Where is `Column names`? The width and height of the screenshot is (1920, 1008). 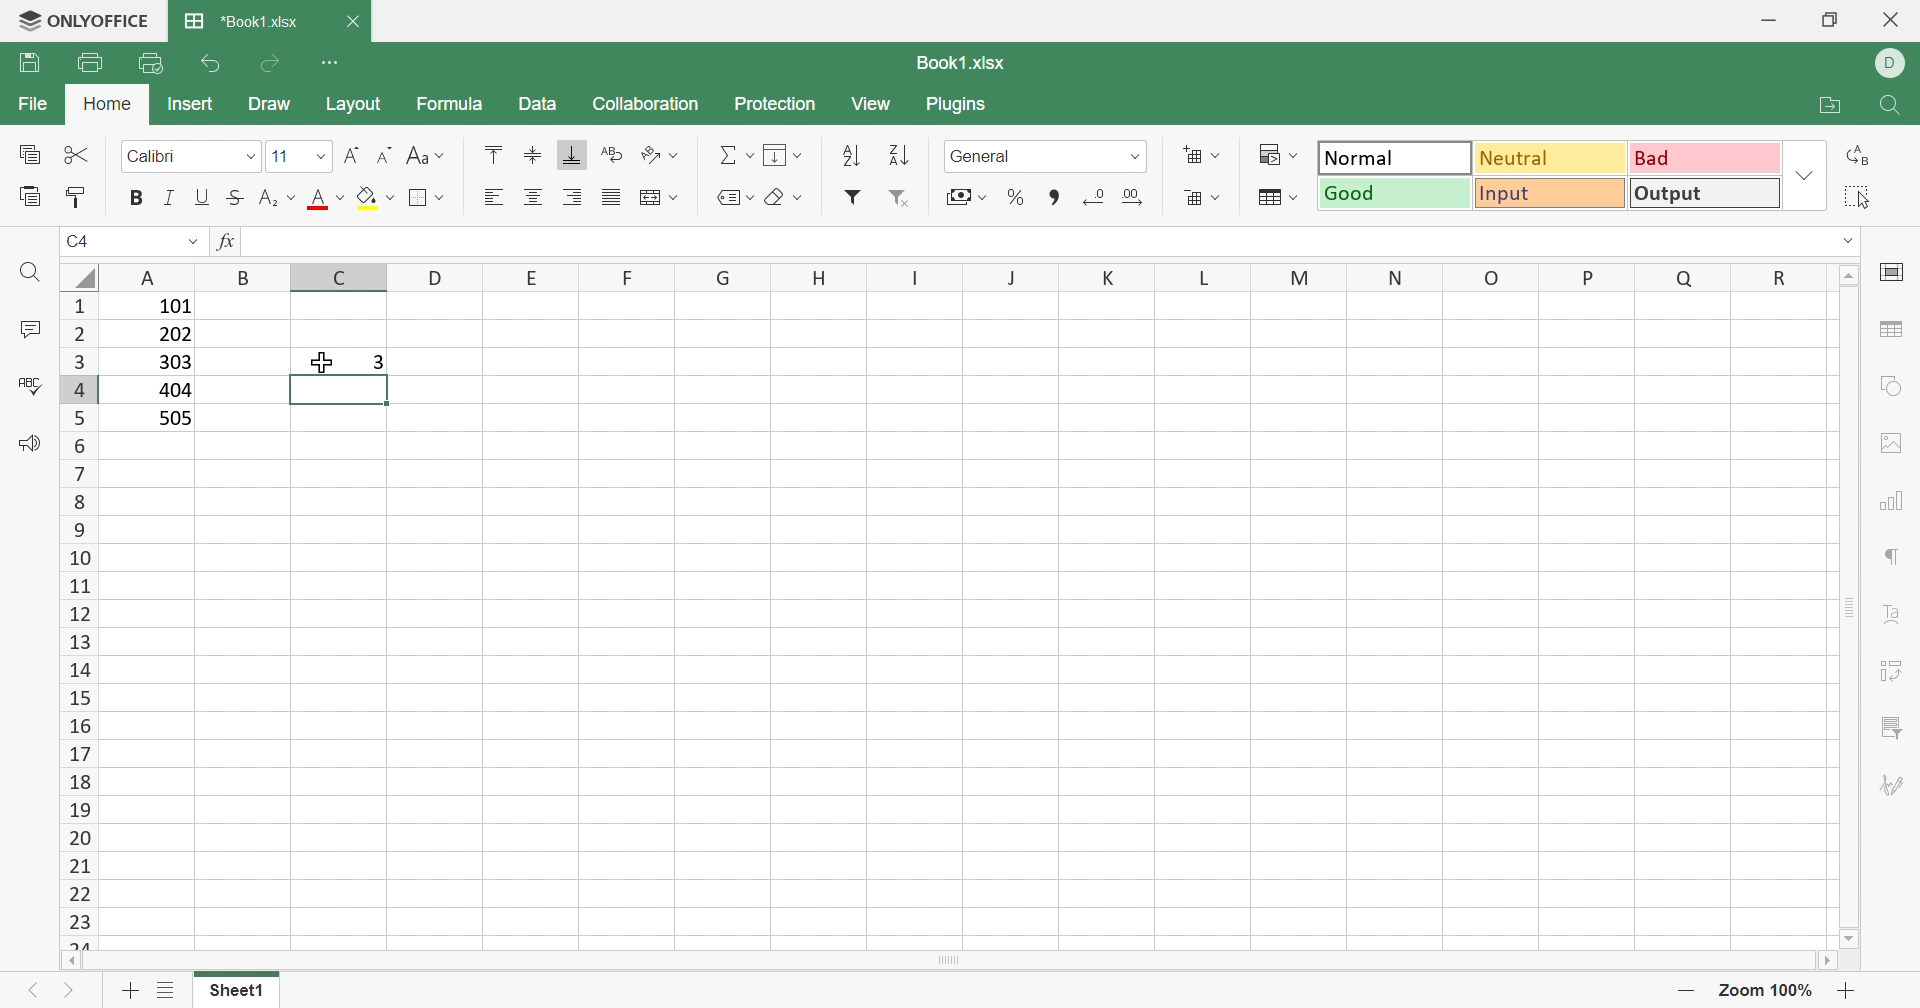 Column names is located at coordinates (977, 276).